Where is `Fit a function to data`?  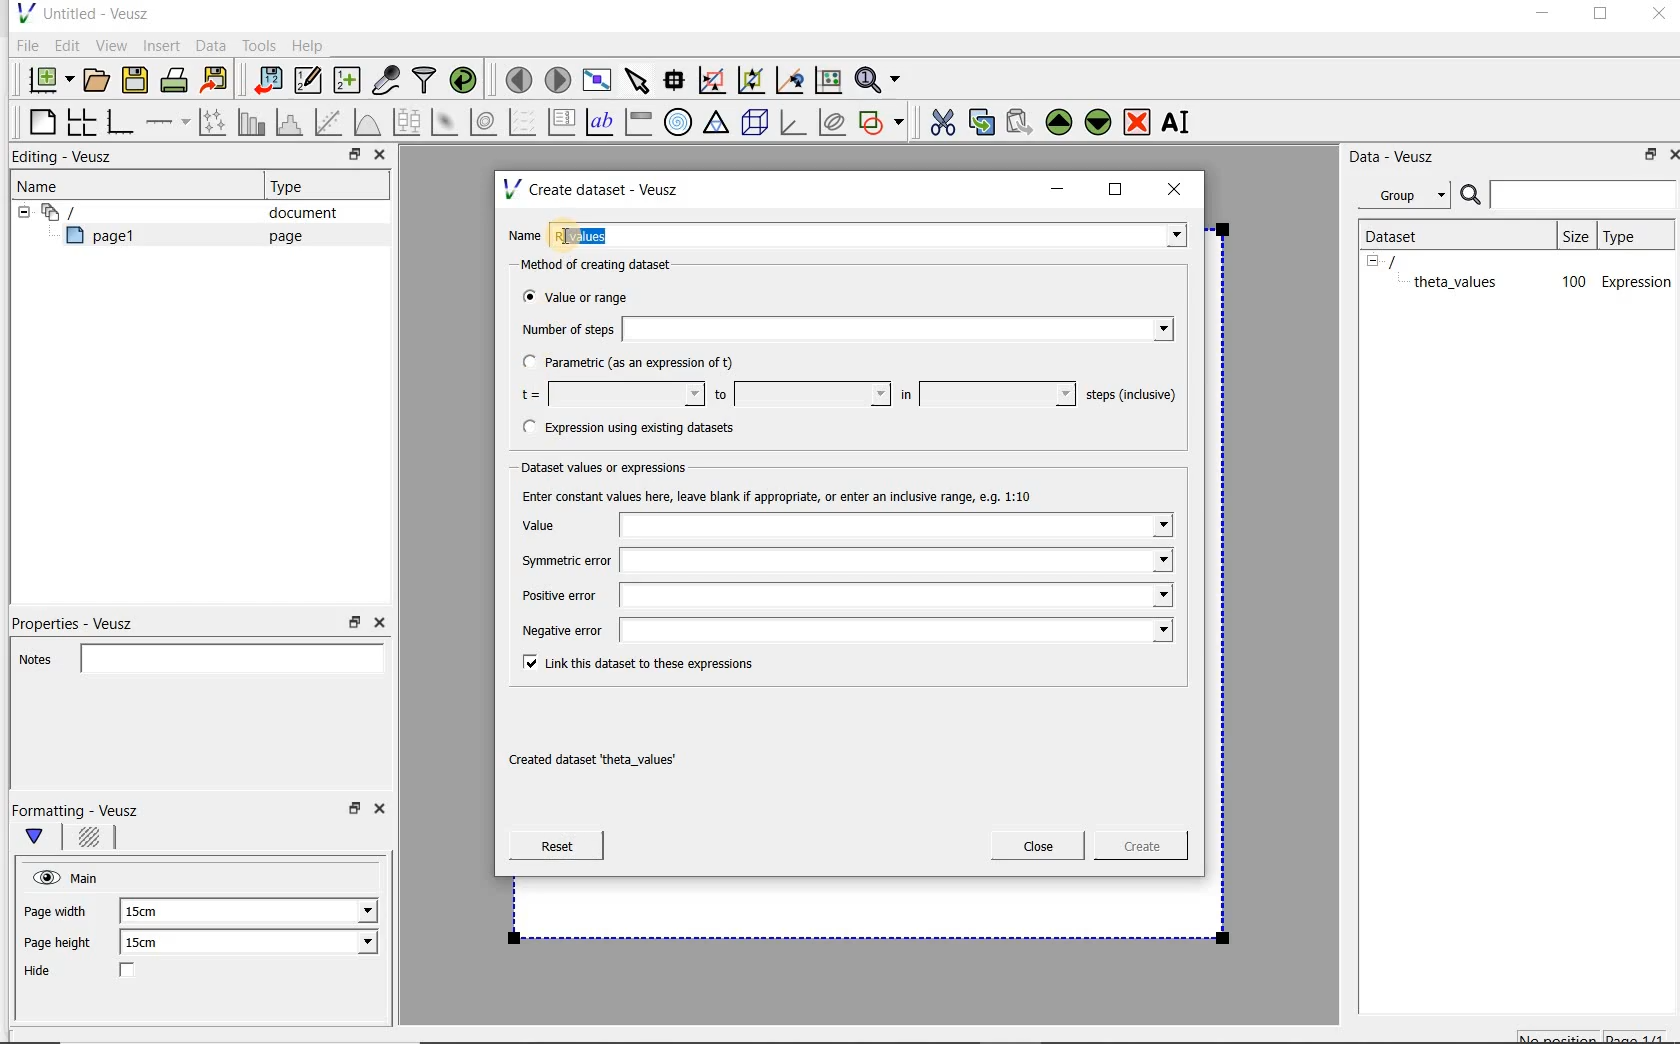
Fit a function to data is located at coordinates (331, 122).